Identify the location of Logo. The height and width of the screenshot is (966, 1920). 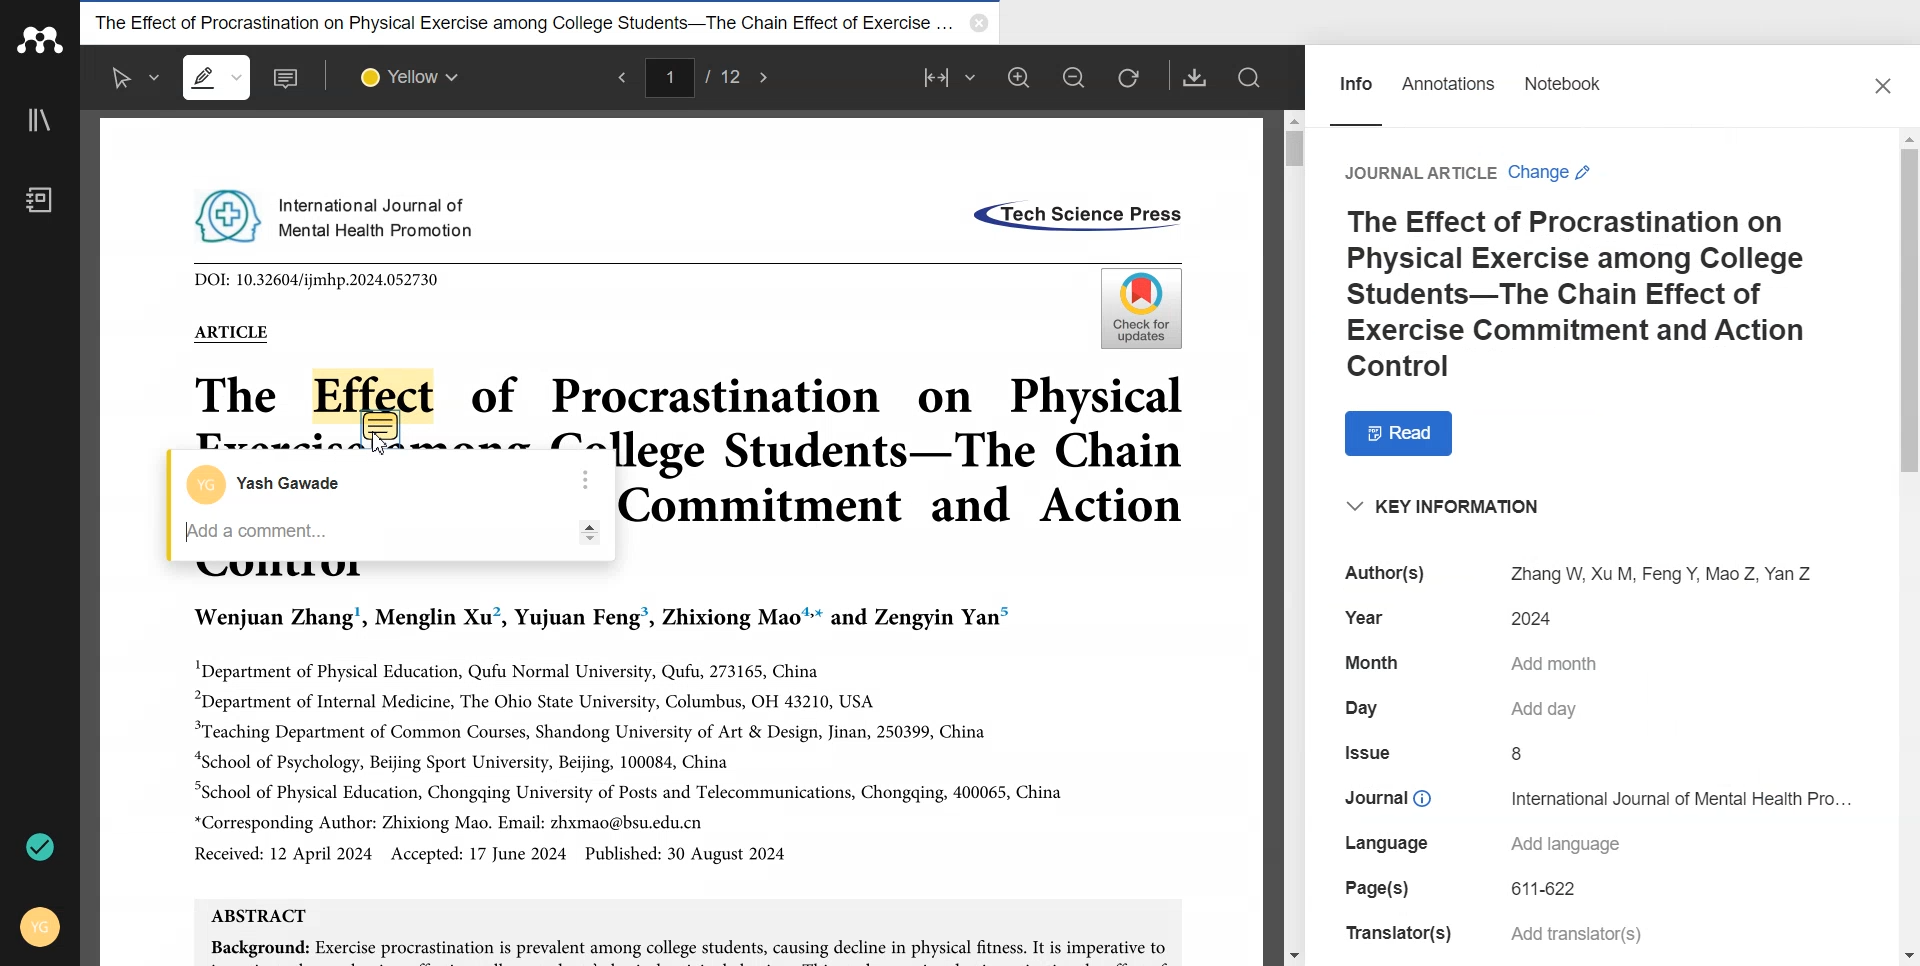
(40, 39).